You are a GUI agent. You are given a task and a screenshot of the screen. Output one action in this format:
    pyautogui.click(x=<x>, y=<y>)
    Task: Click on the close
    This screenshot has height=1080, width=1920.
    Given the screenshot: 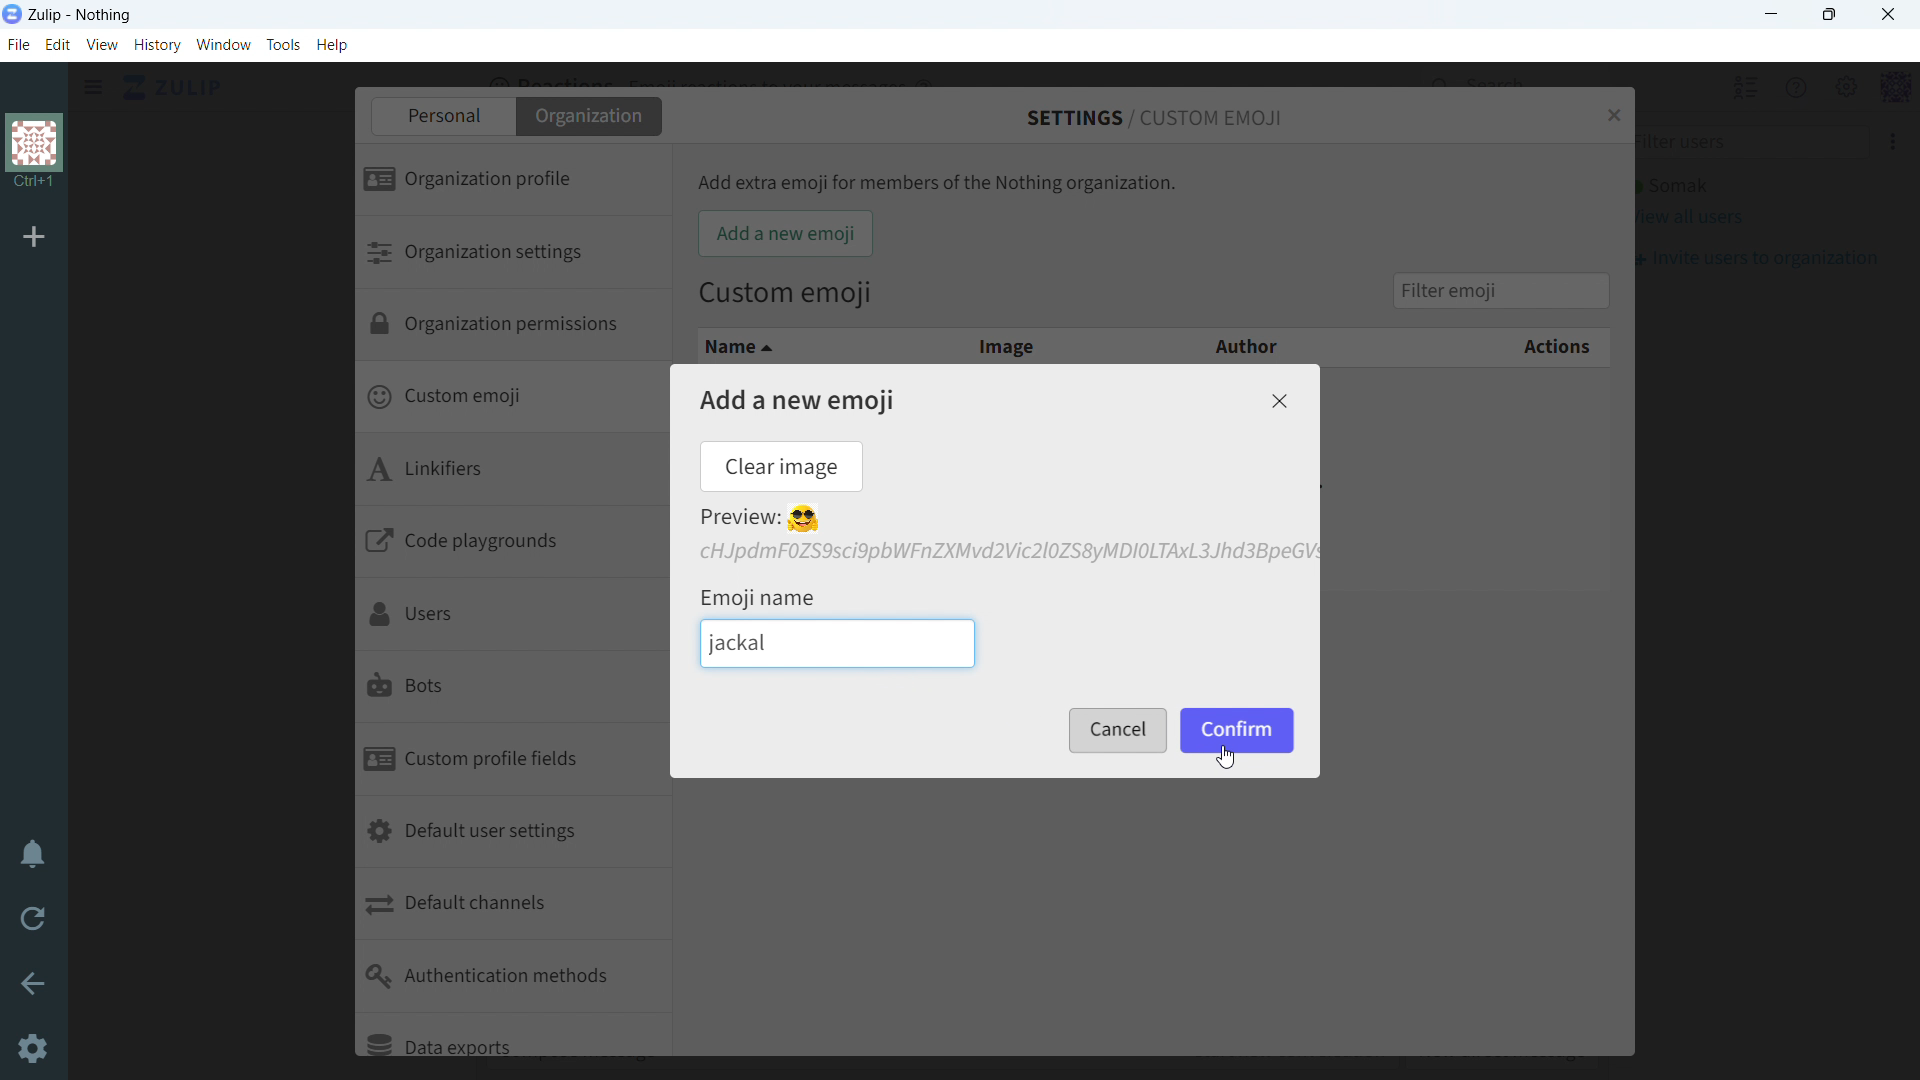 What is the action you would take?
    pyautogui.click(x=1278, y=401)
    